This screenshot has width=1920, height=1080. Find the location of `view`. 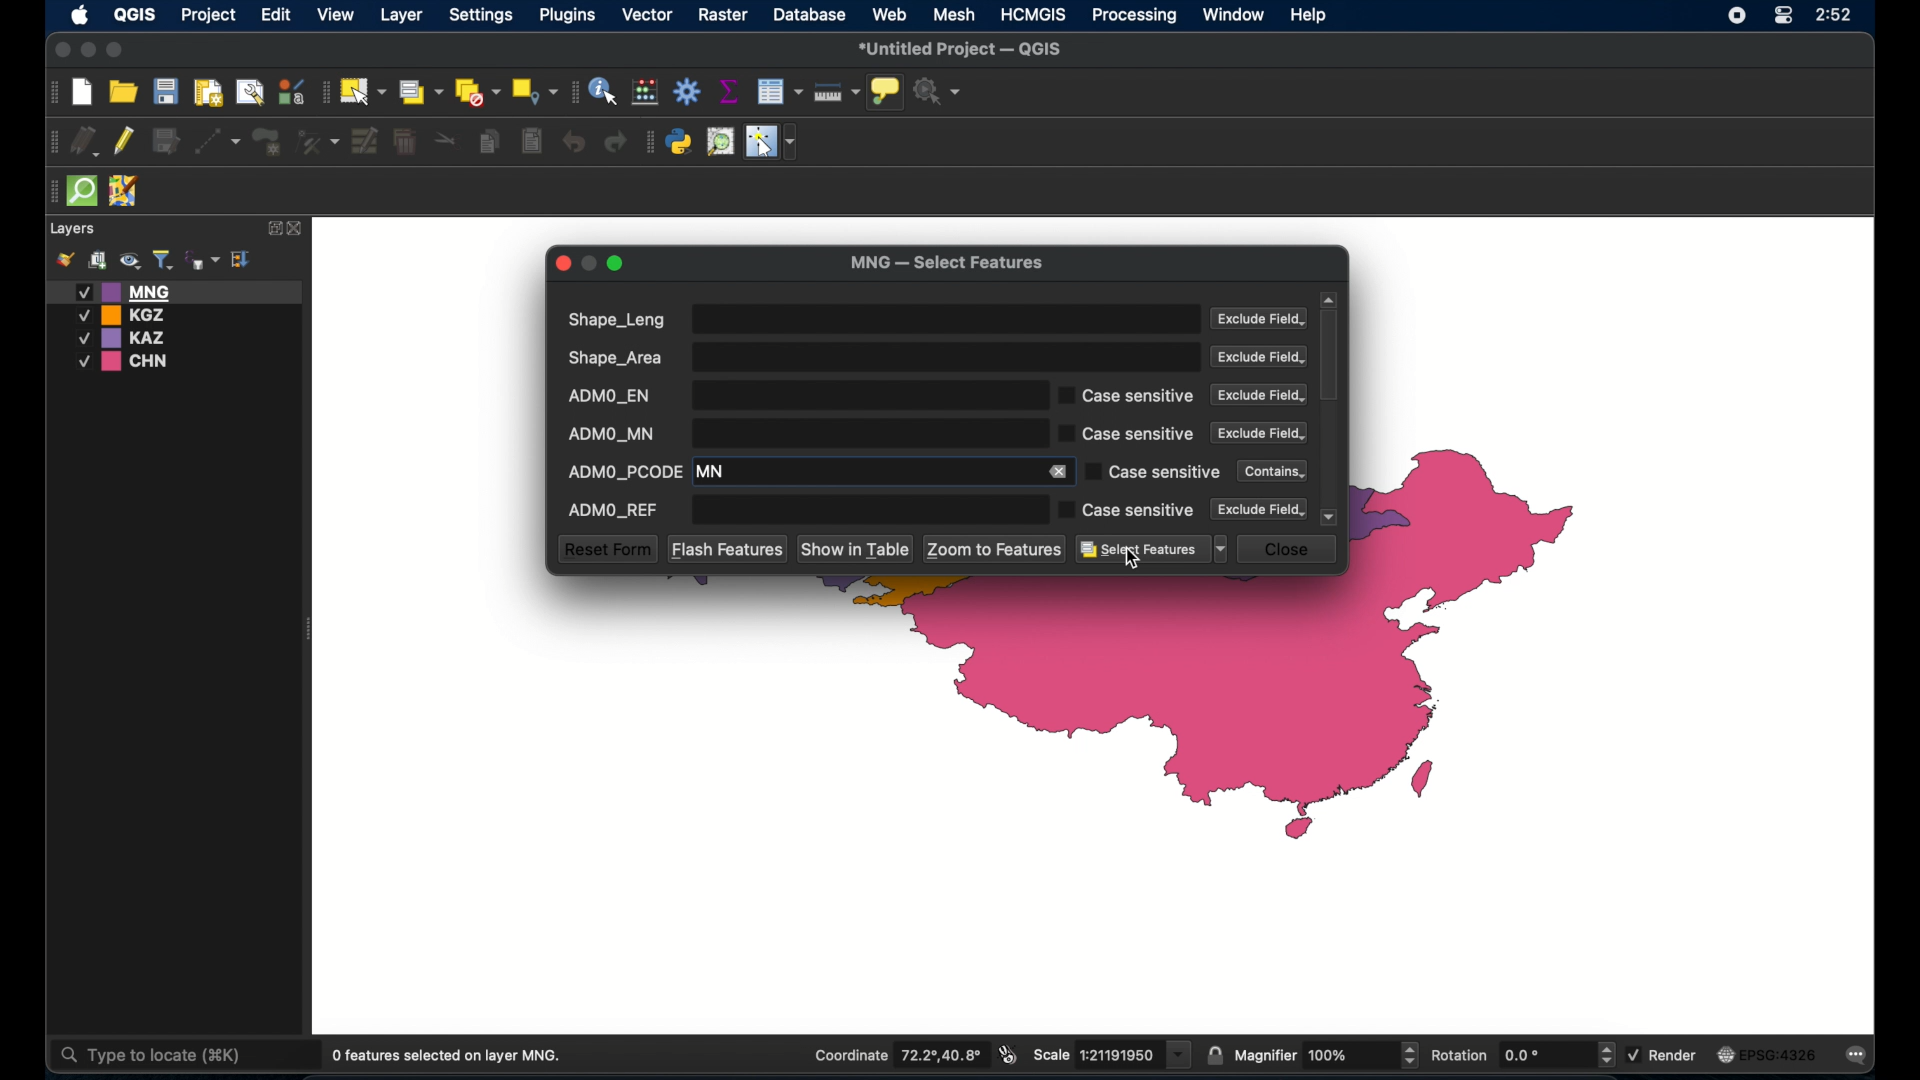

view is located at coordinates (337, 15).